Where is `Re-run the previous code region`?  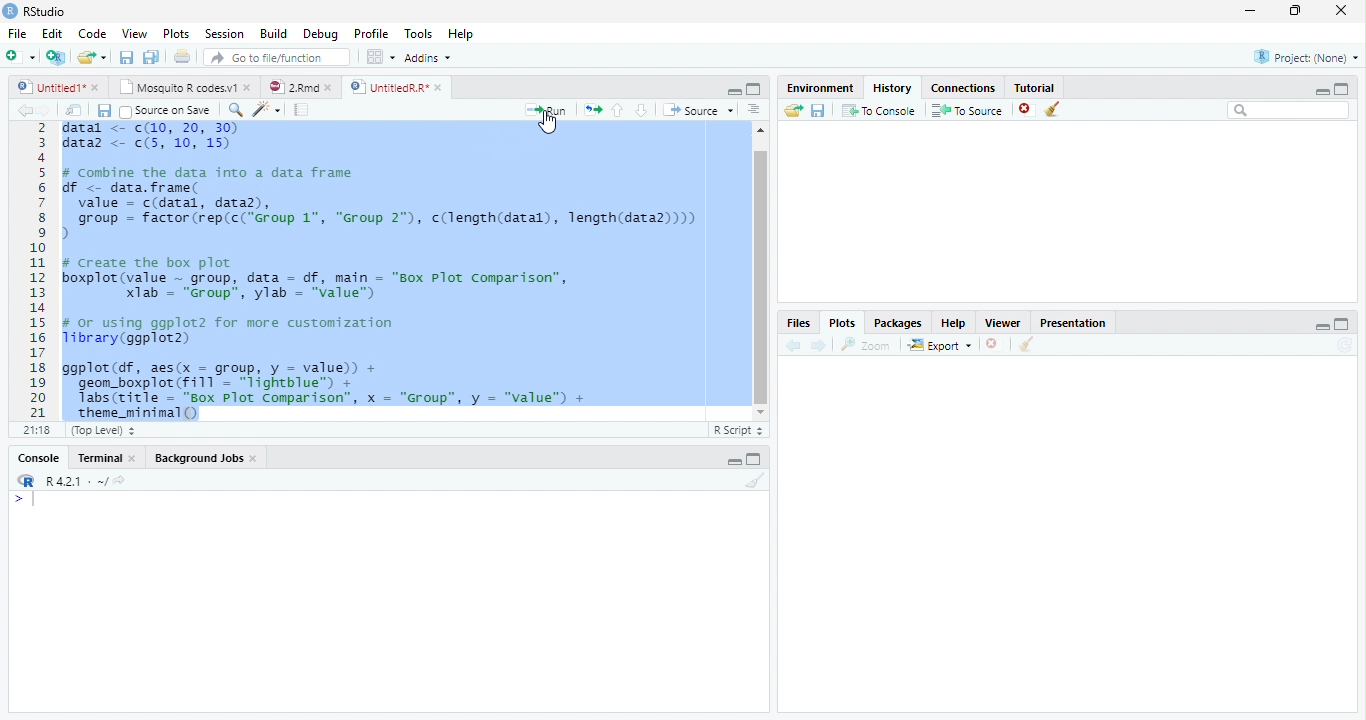
Re-run the previous code region is located at coordinates (592, 110).